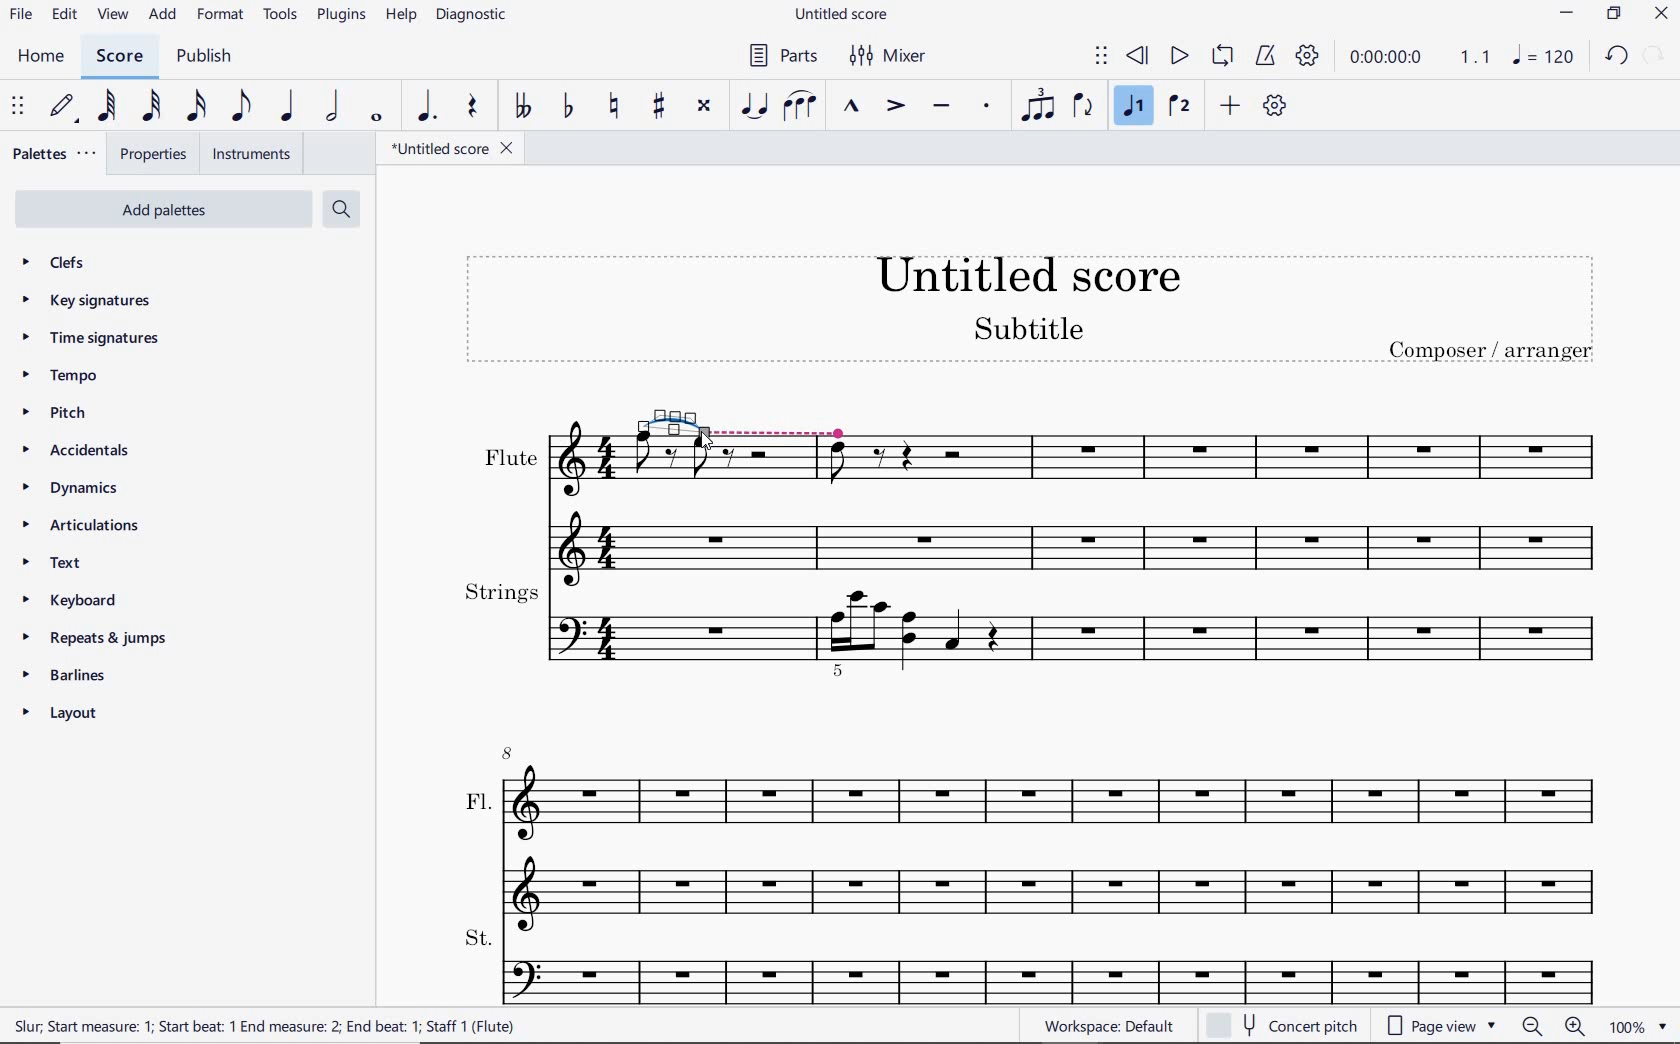 The height and width of the screenshot is (1044, 1680). I want to click on PLAY TIME, so click(1422, 60).